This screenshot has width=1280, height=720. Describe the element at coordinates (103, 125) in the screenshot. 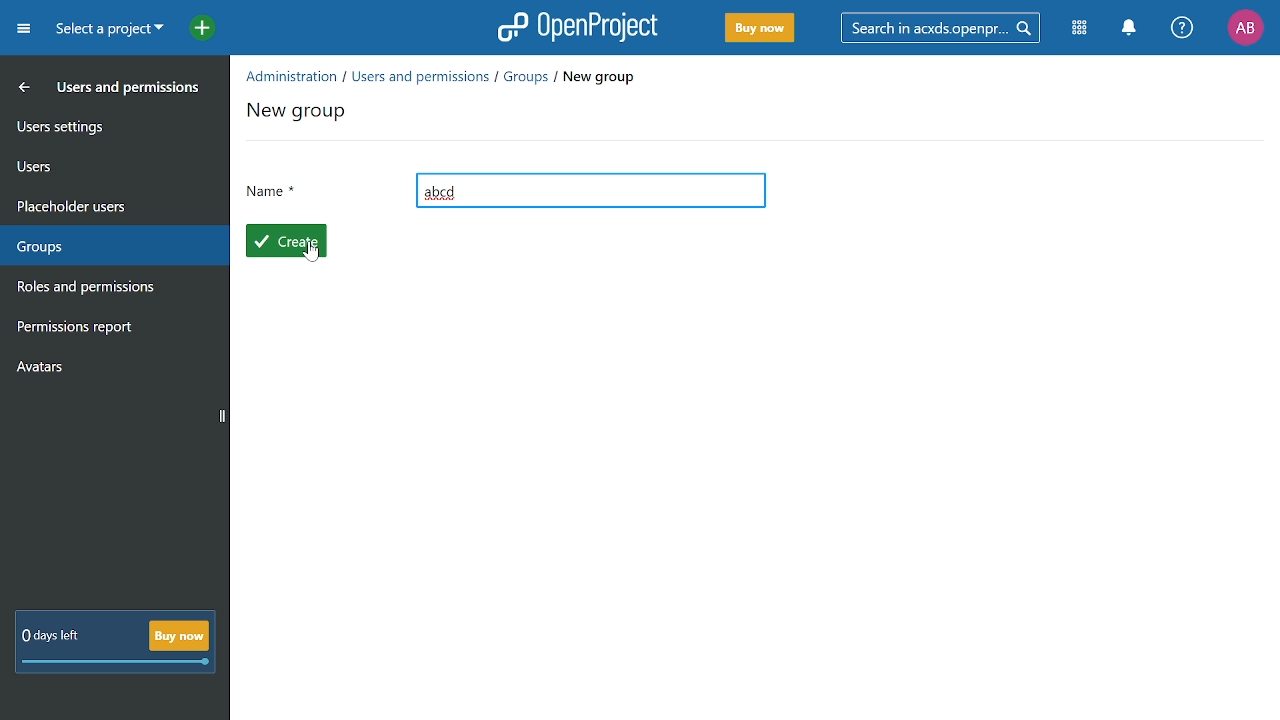

I see `User settings` at that location.